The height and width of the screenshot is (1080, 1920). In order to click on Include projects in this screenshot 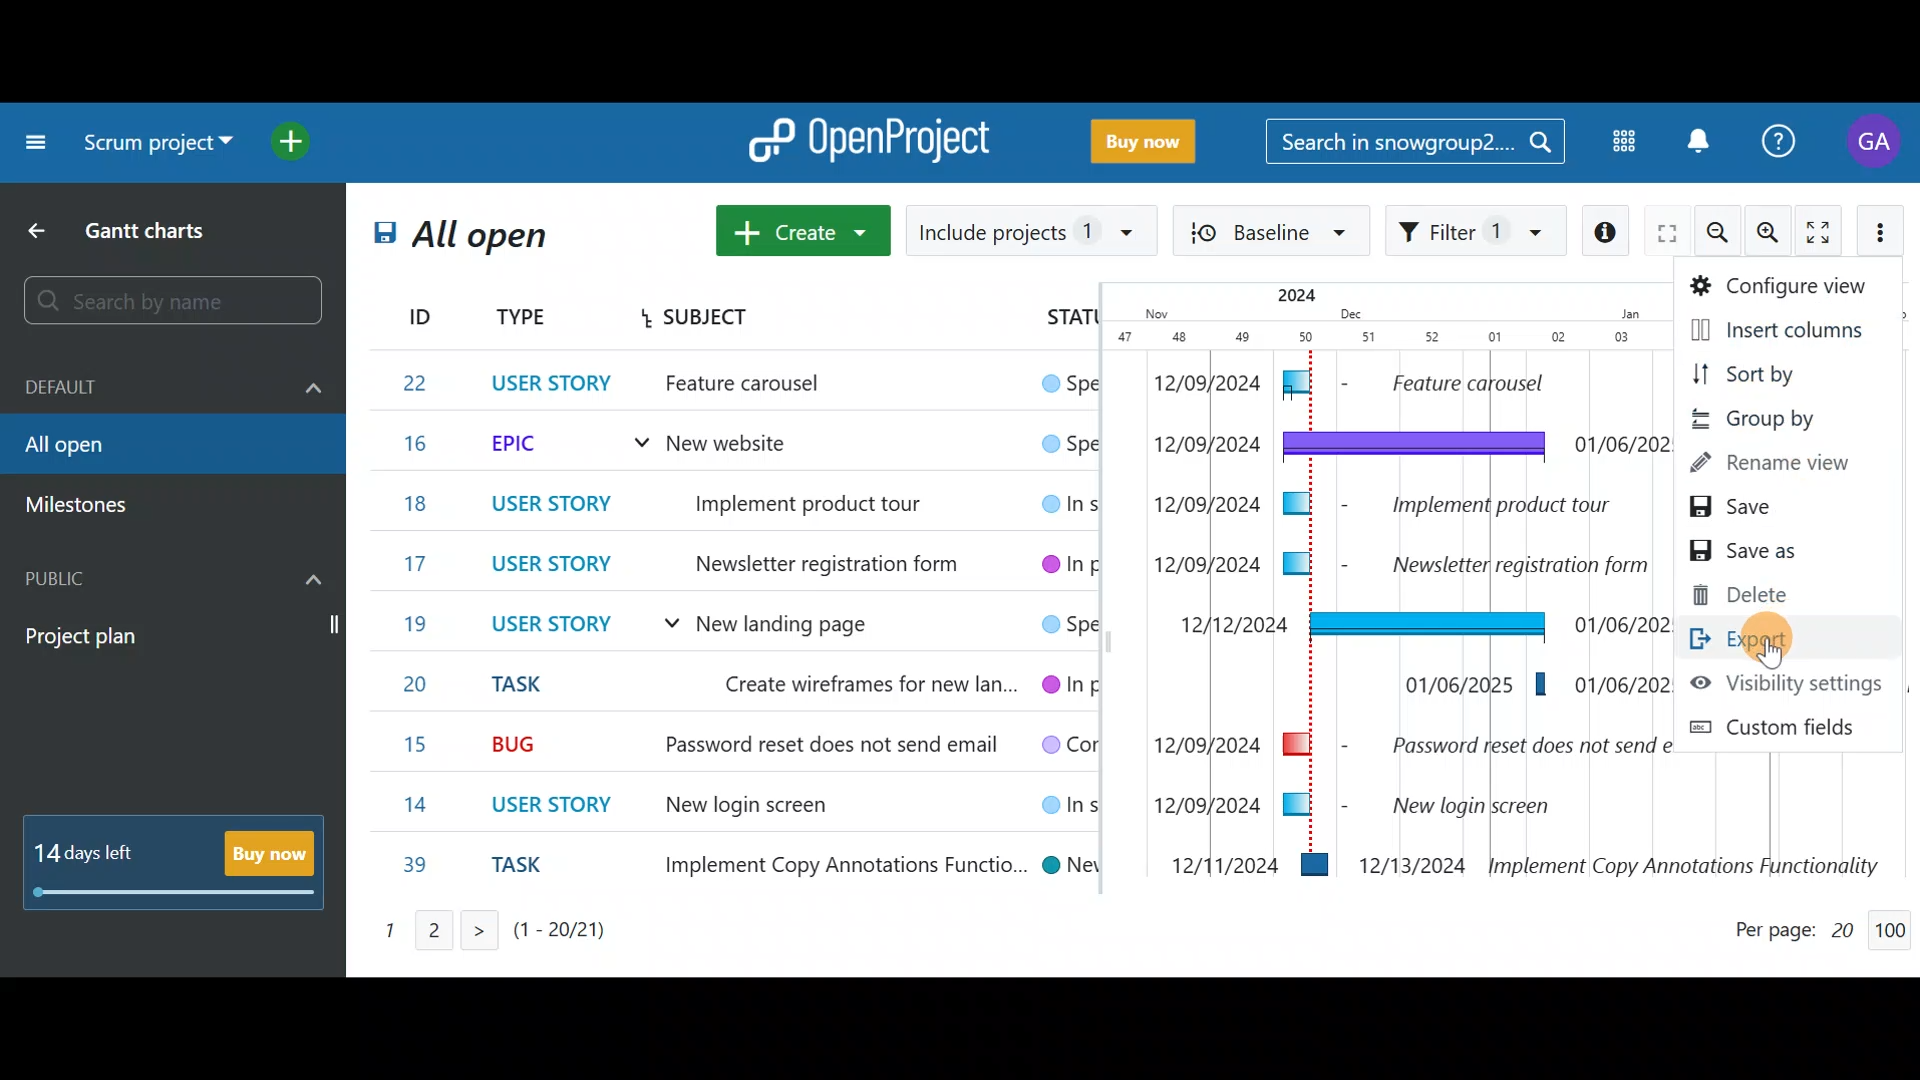, I will do `click(1033, 228)`.